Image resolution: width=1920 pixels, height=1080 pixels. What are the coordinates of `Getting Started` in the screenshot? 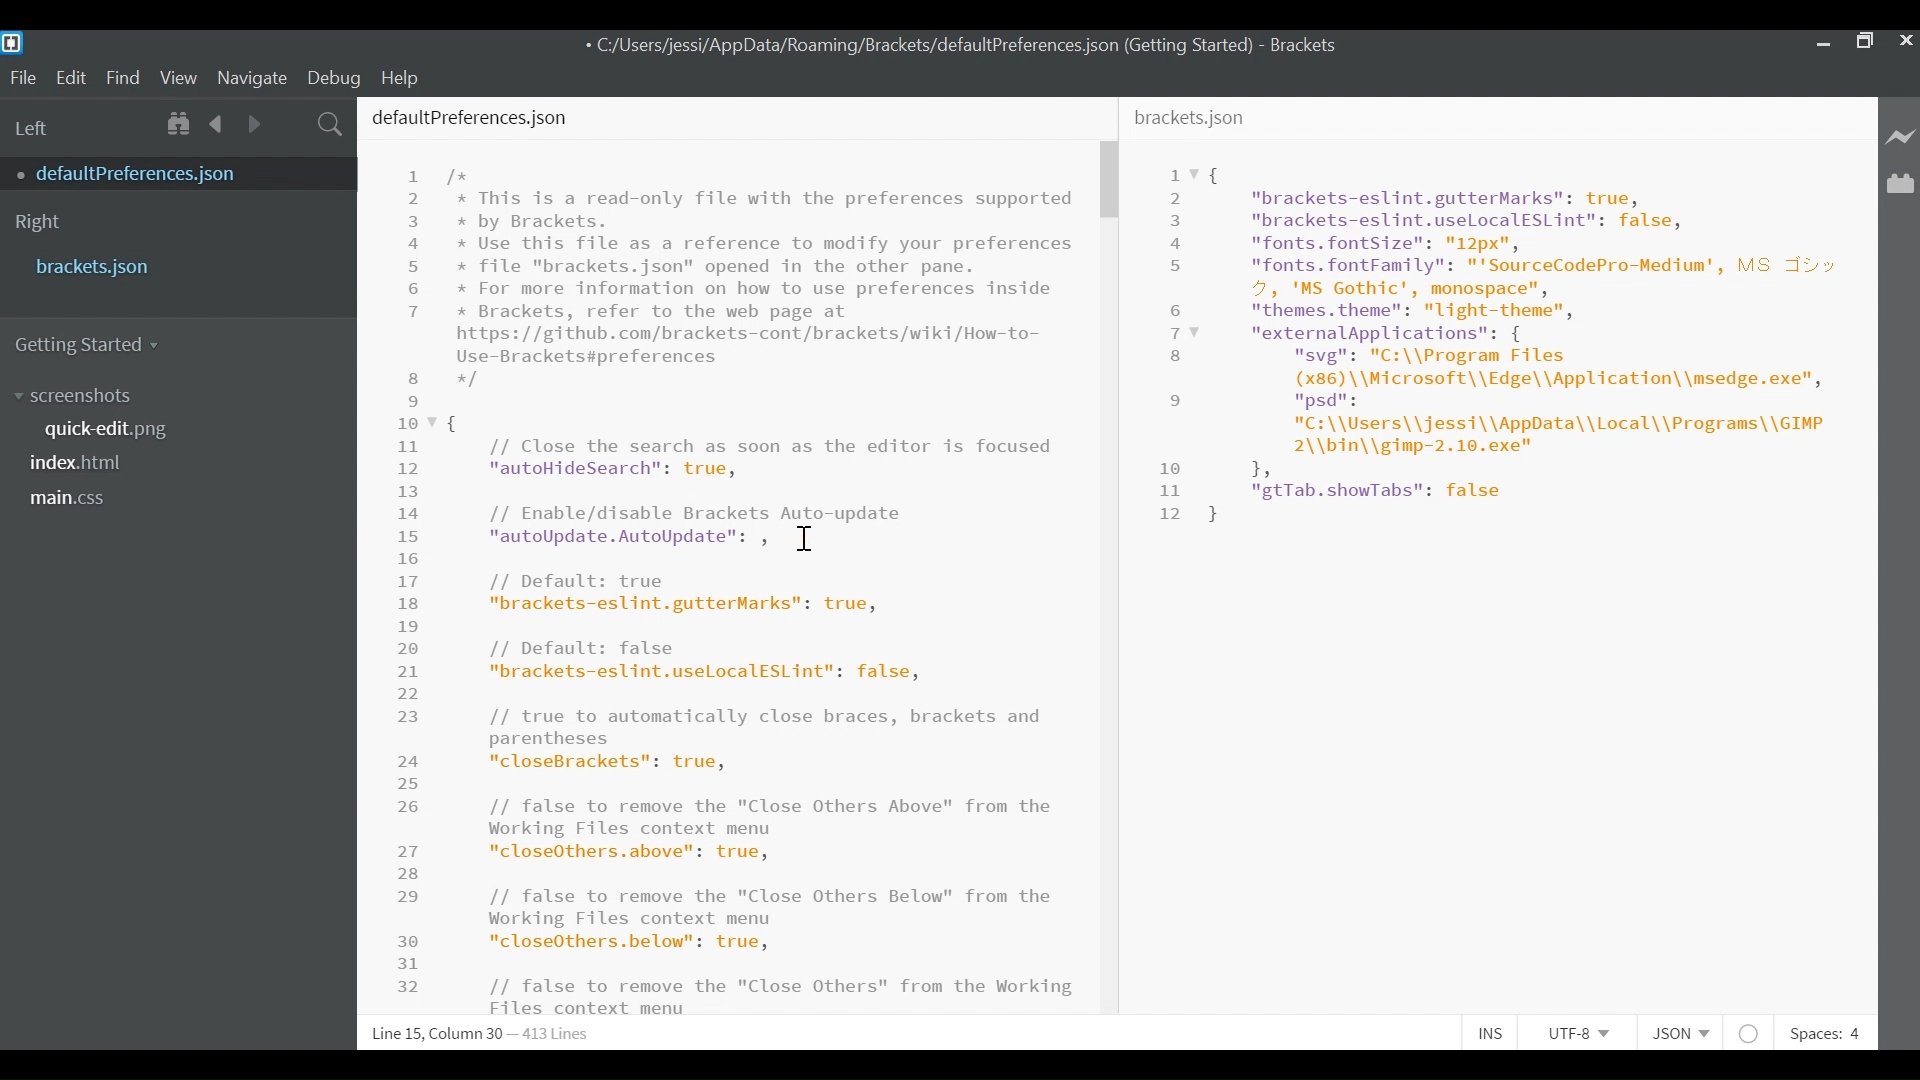 It's located at (96, 345).